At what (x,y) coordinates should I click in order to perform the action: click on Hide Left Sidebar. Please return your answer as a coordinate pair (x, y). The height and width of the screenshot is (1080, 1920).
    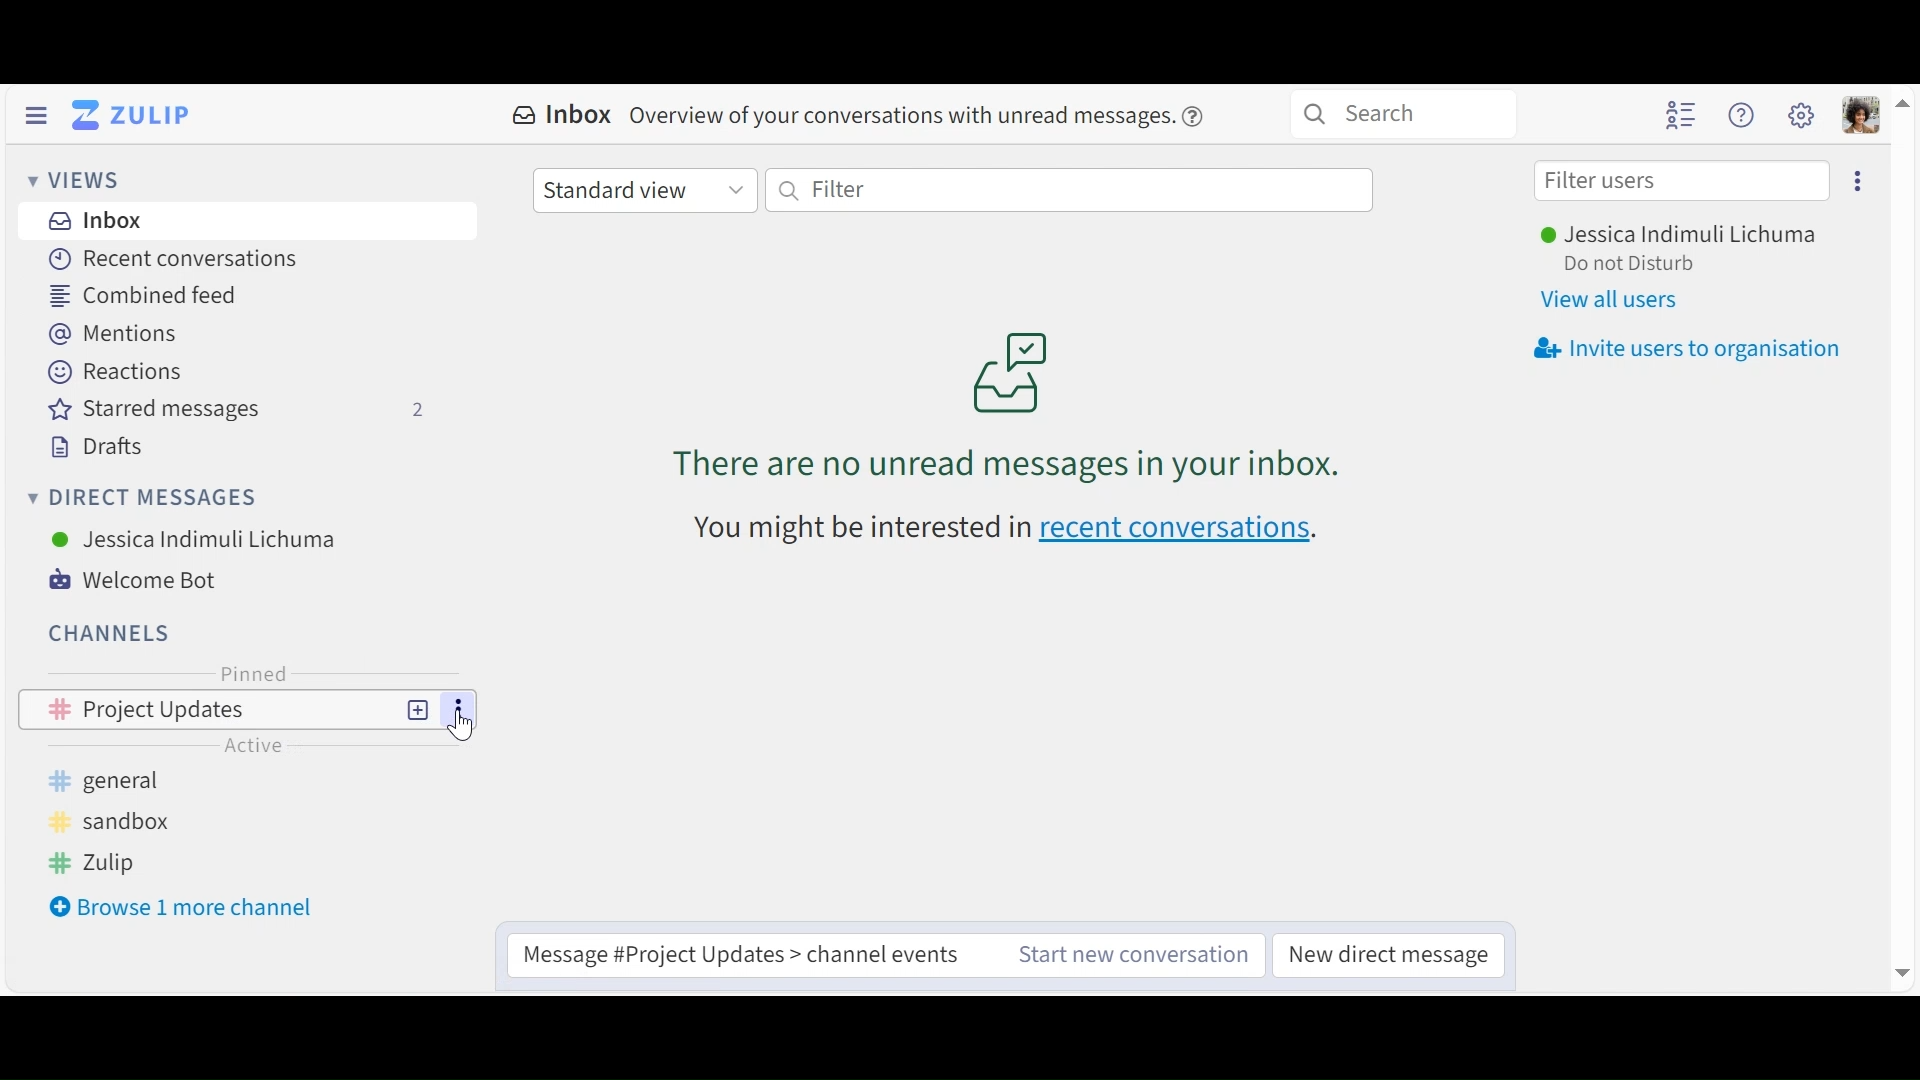
    Looking at the image, I should click on (35, 116).